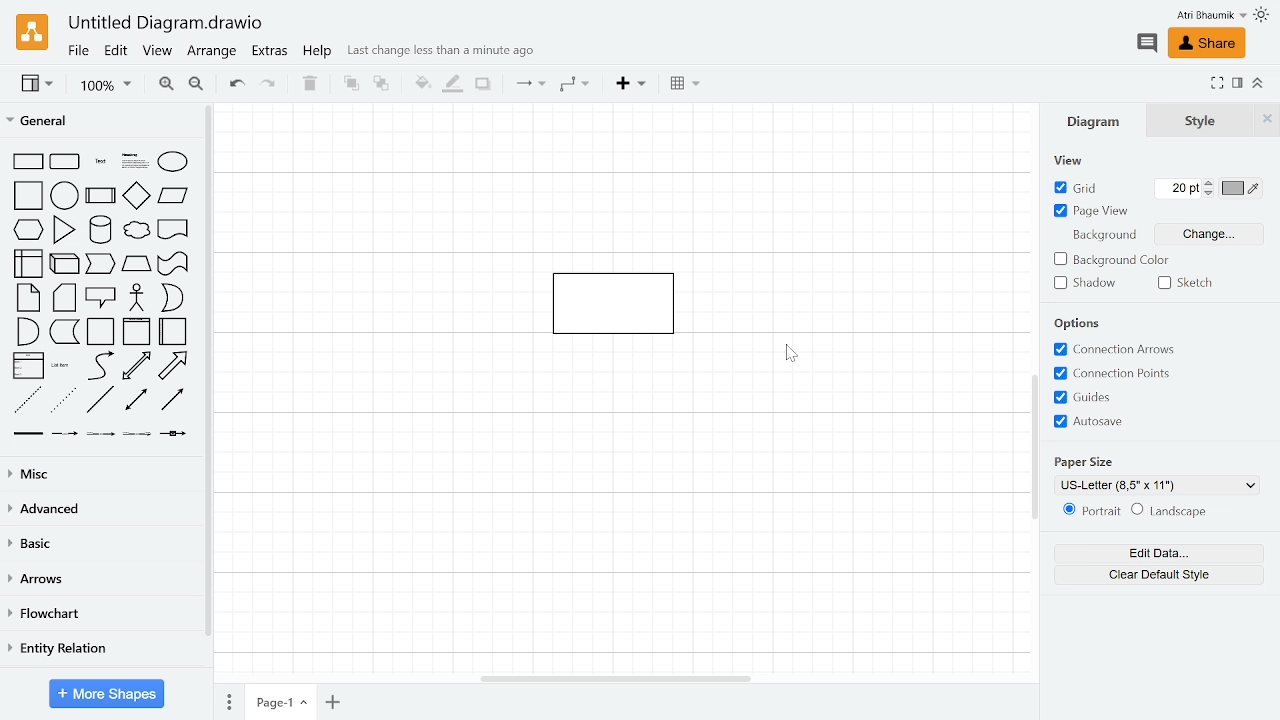 Image resolution: width=1280 pixels, height=720 pixels. Describe the element at coordinates (527, 84) in the screenshot. I see `Connection` at that location.